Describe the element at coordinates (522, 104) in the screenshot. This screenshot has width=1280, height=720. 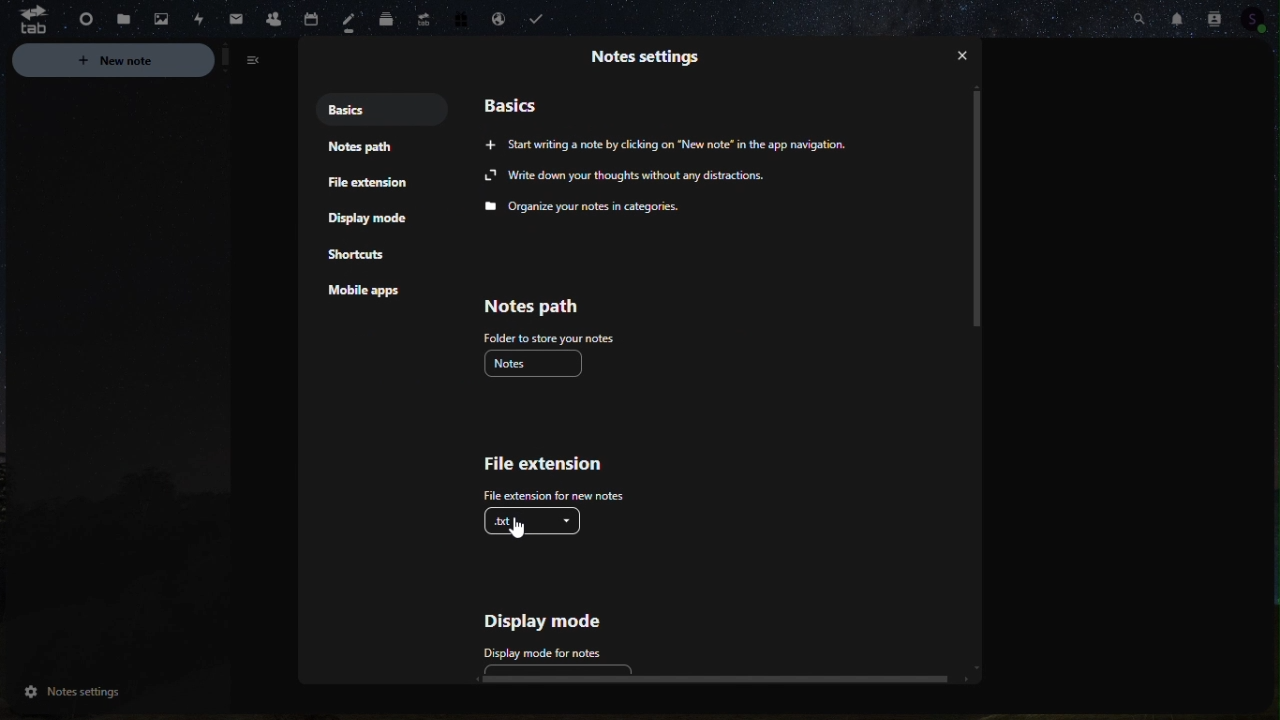
I see `Basics` at that location.